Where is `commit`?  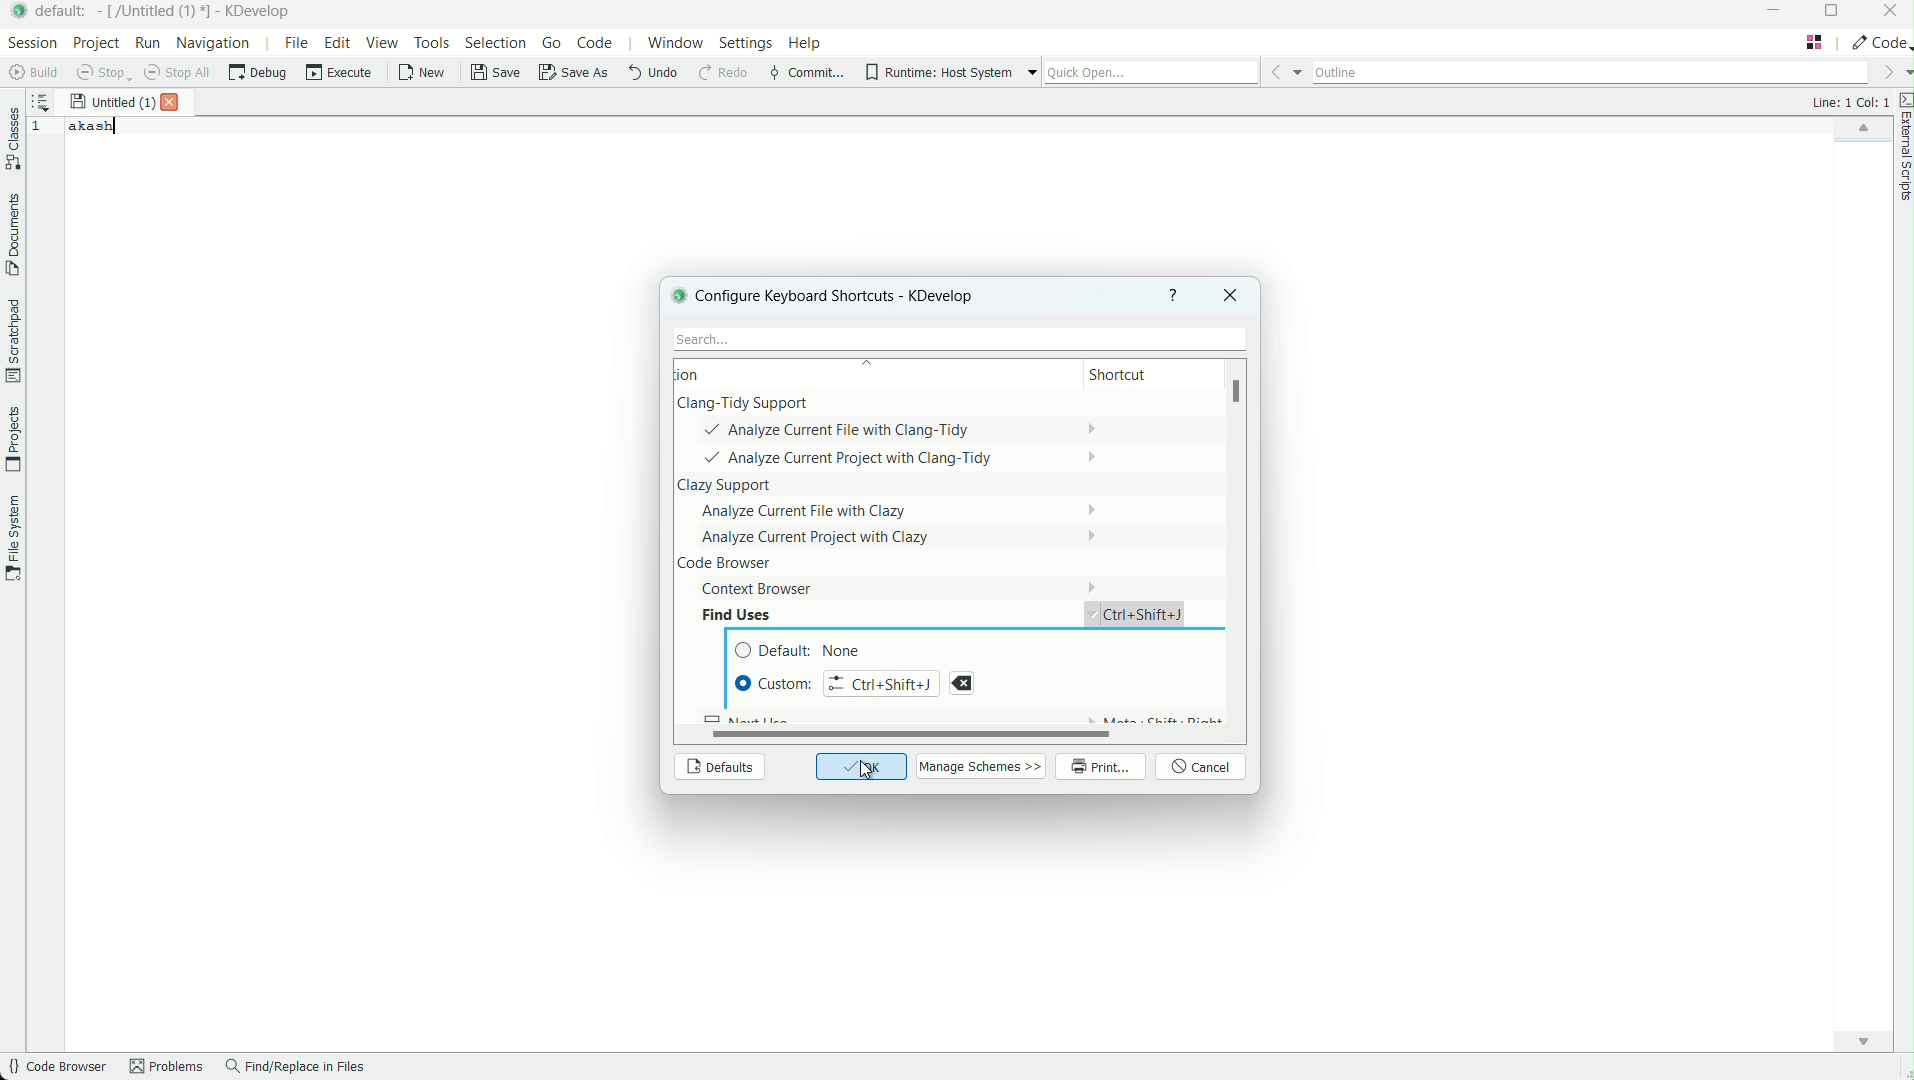 commit is located at coordinates (806, 74).